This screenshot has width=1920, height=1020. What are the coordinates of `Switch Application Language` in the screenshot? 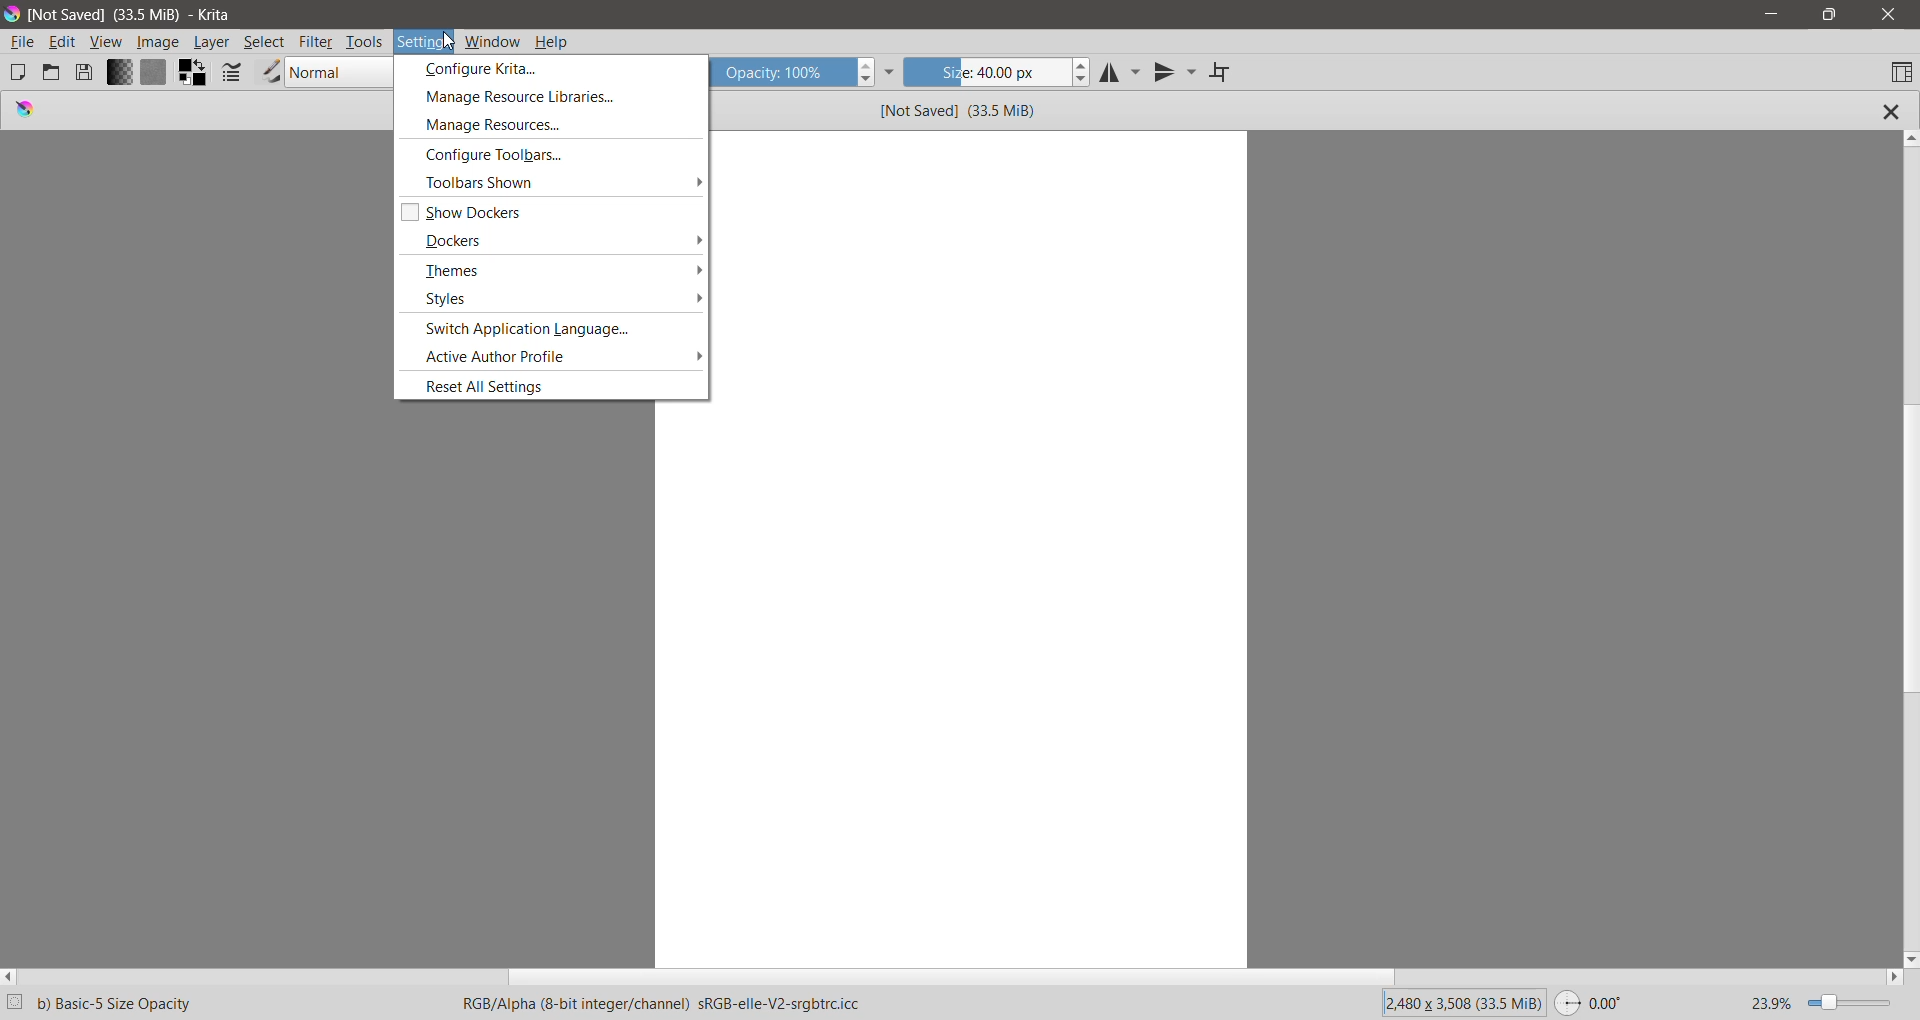 It's located at (533, 329).